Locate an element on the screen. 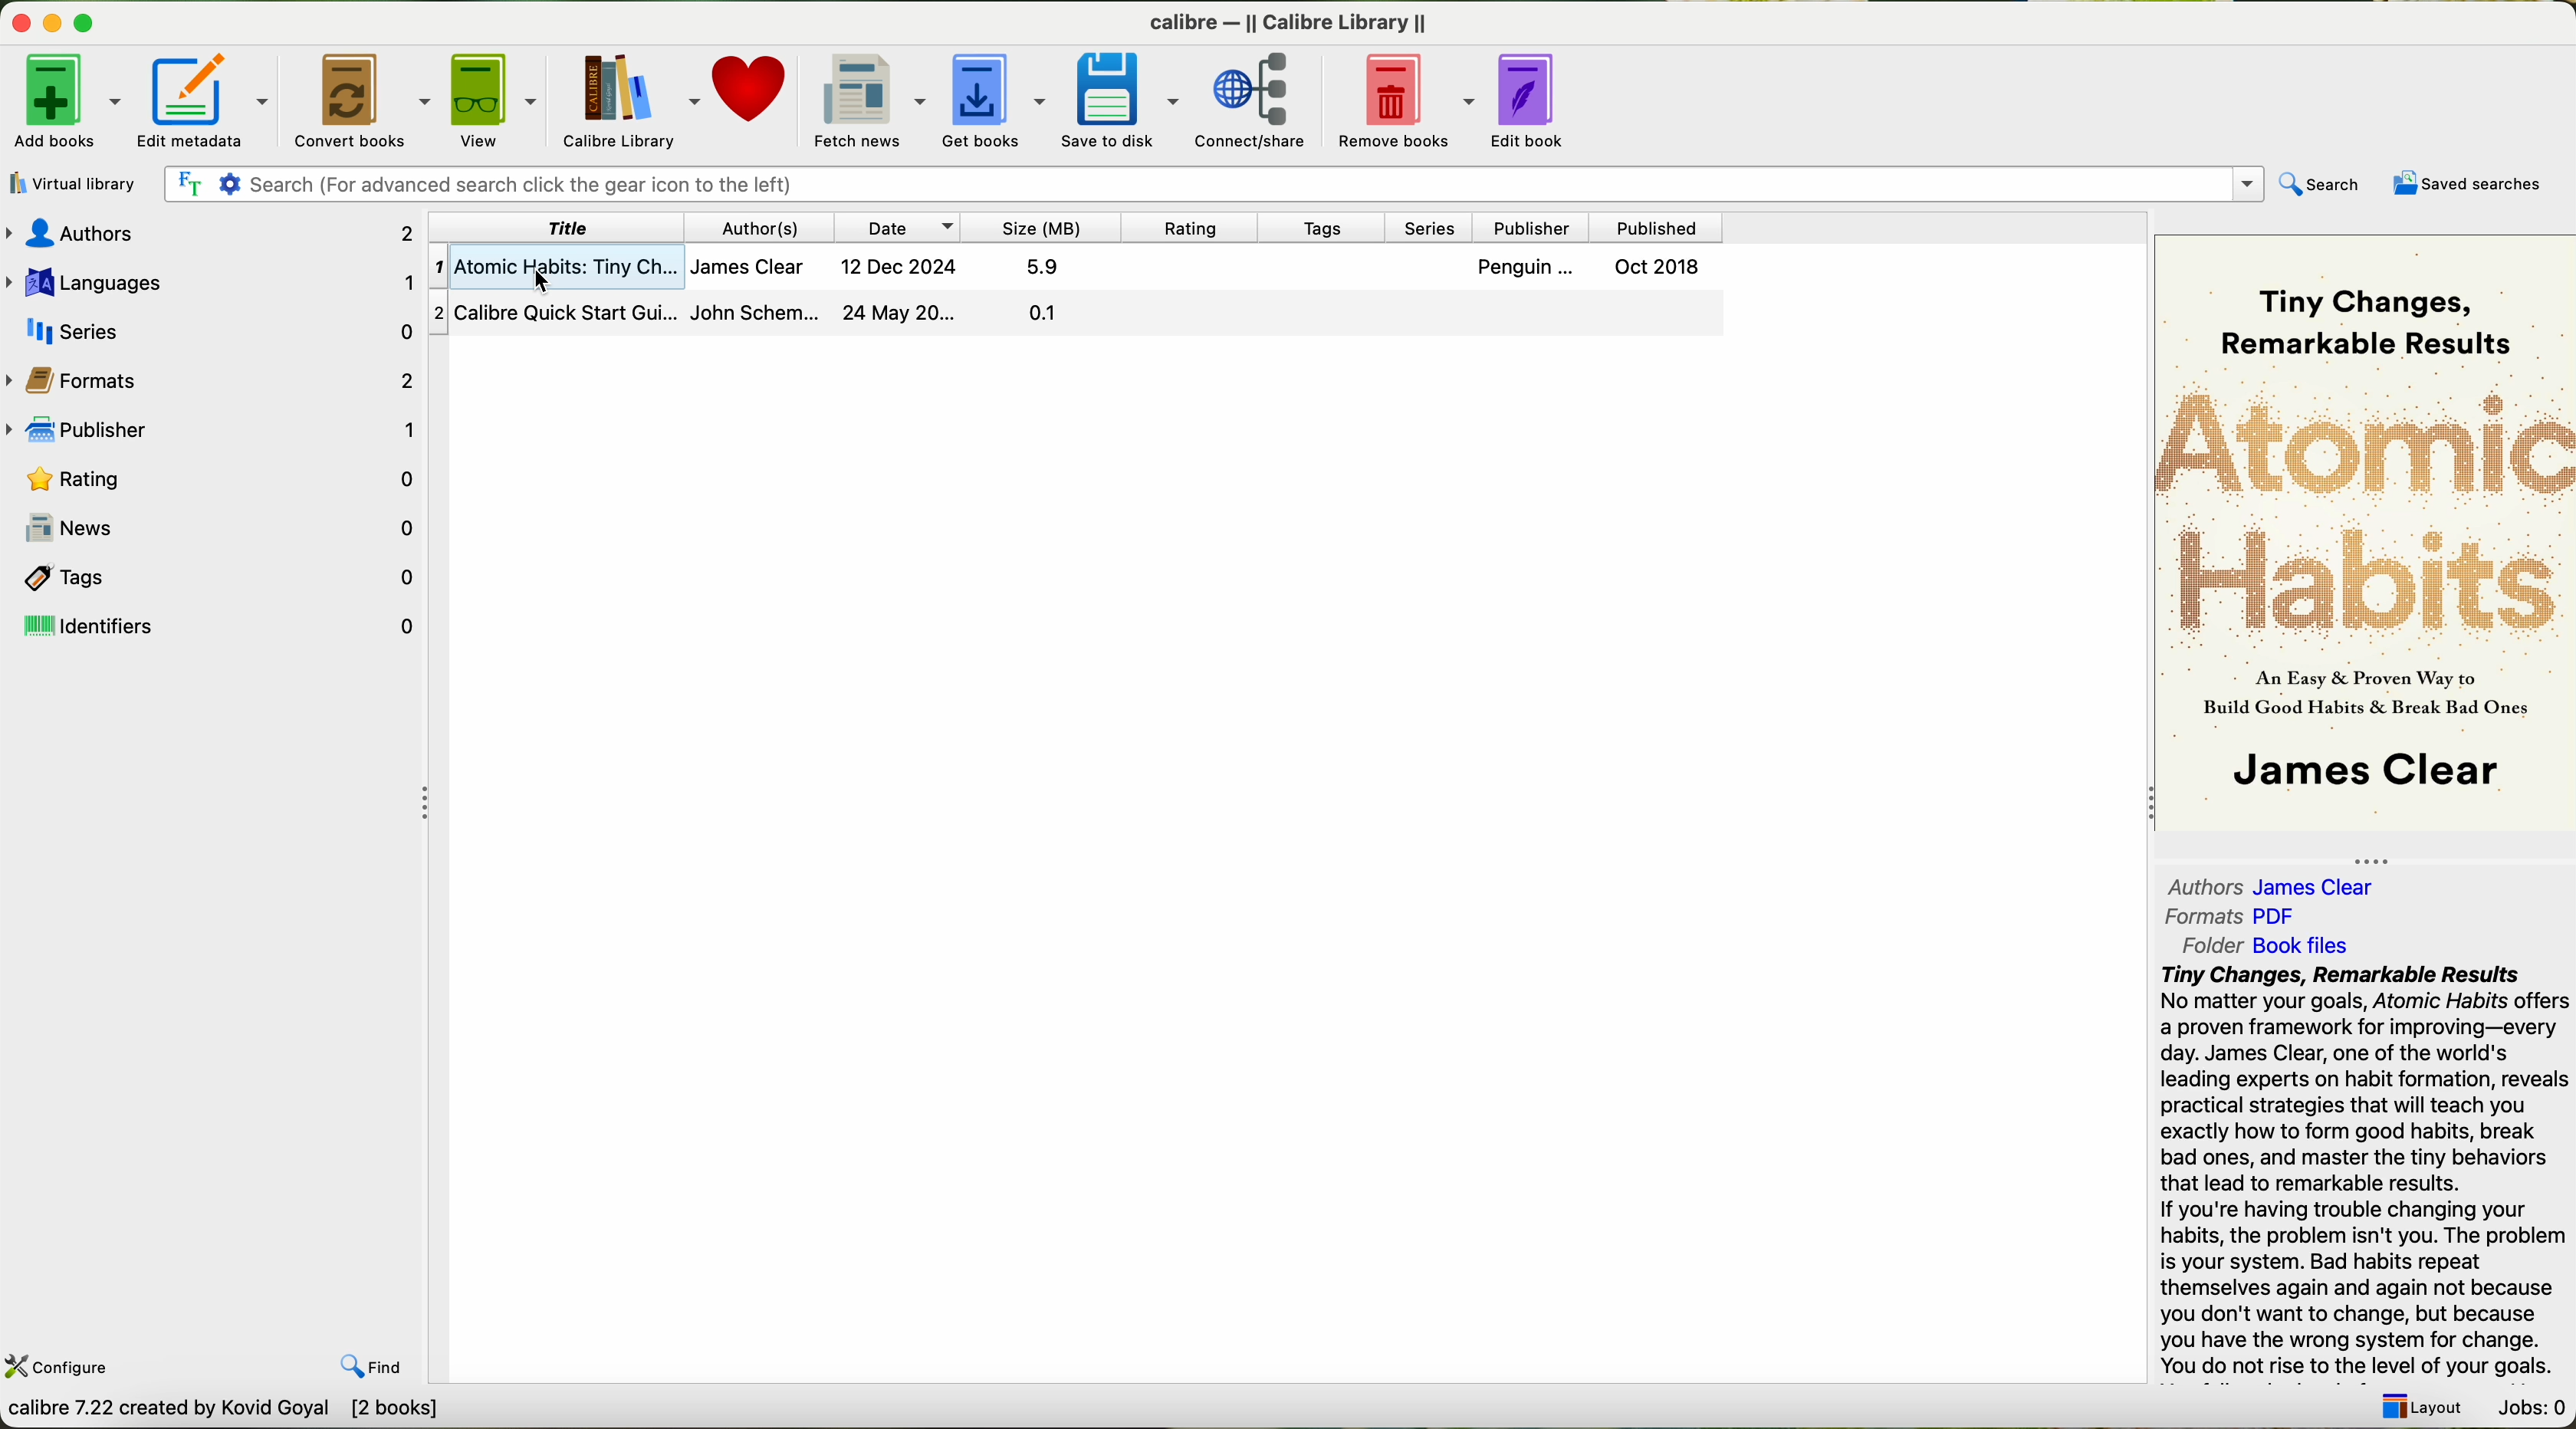  data is located at coordinates (229, 1413).